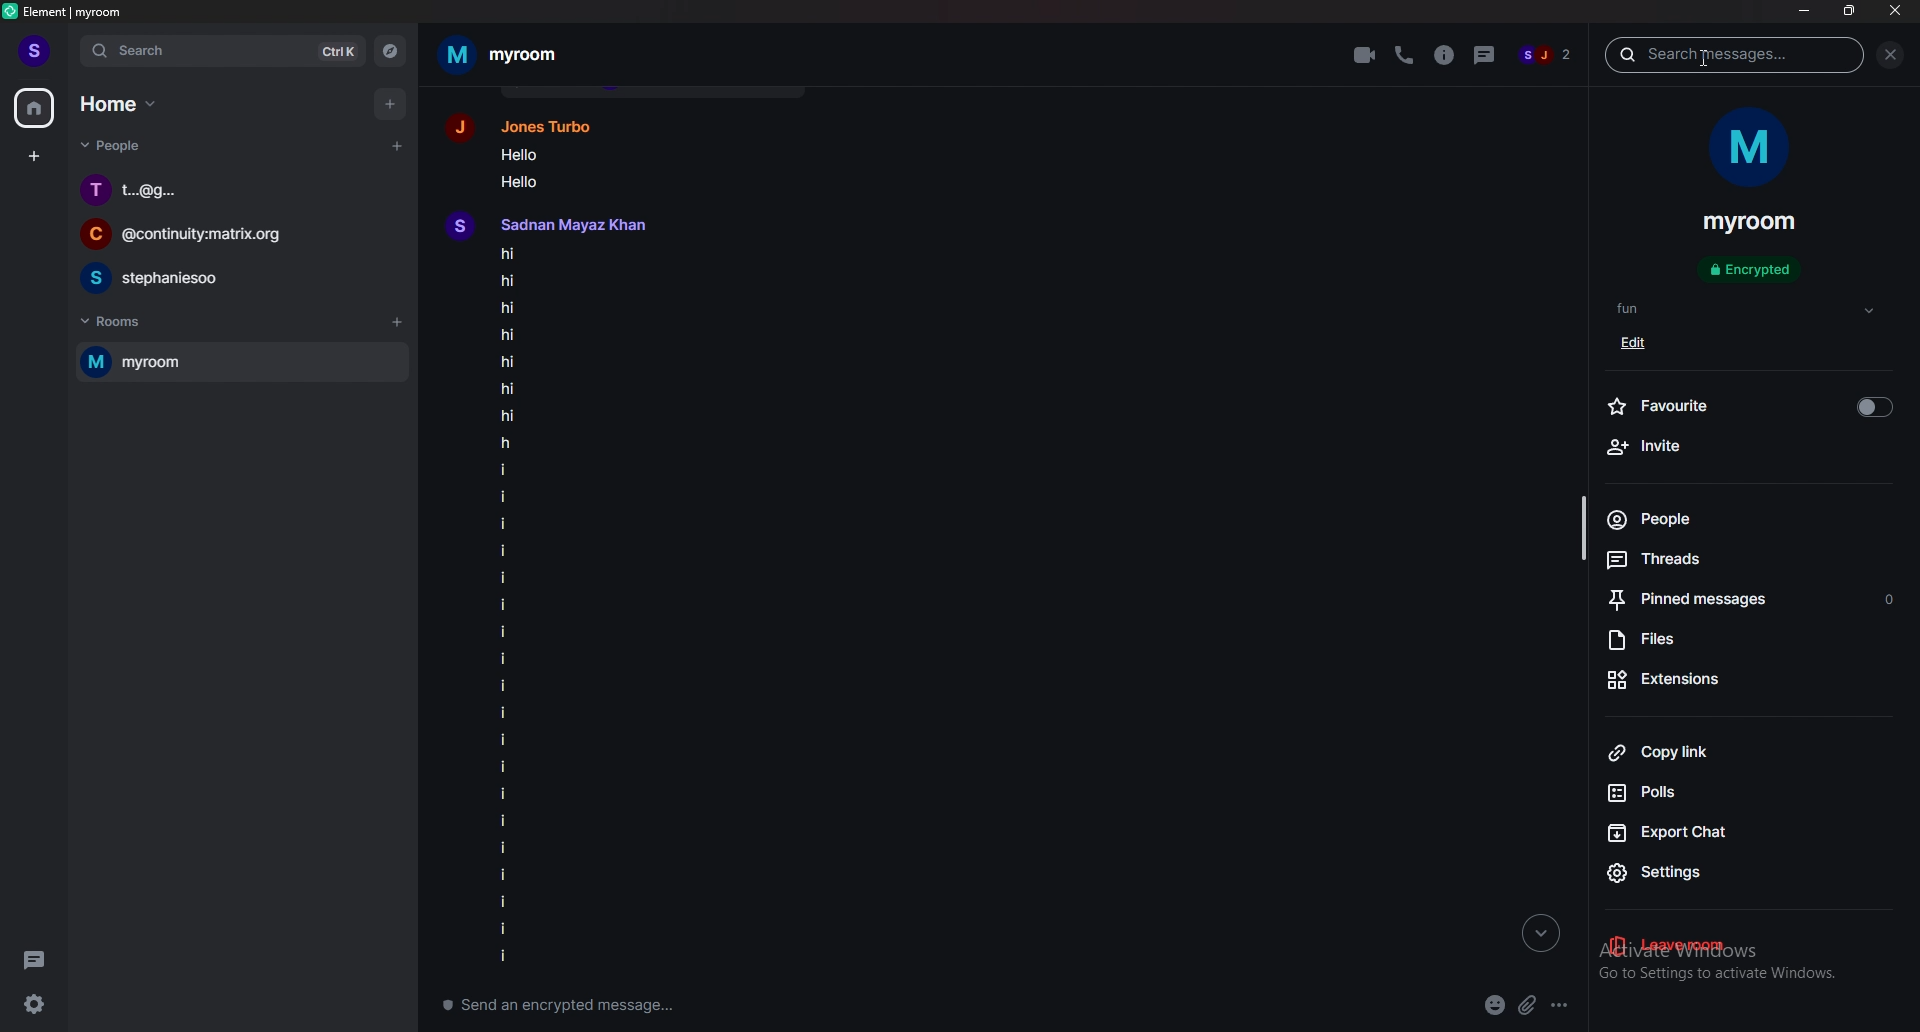 The width and height of the screenshot is (1920, 1032). What do you see at coordinates (391, 52) in the screenshot?
I see `explore rooms` at bounding box center [391, 52].